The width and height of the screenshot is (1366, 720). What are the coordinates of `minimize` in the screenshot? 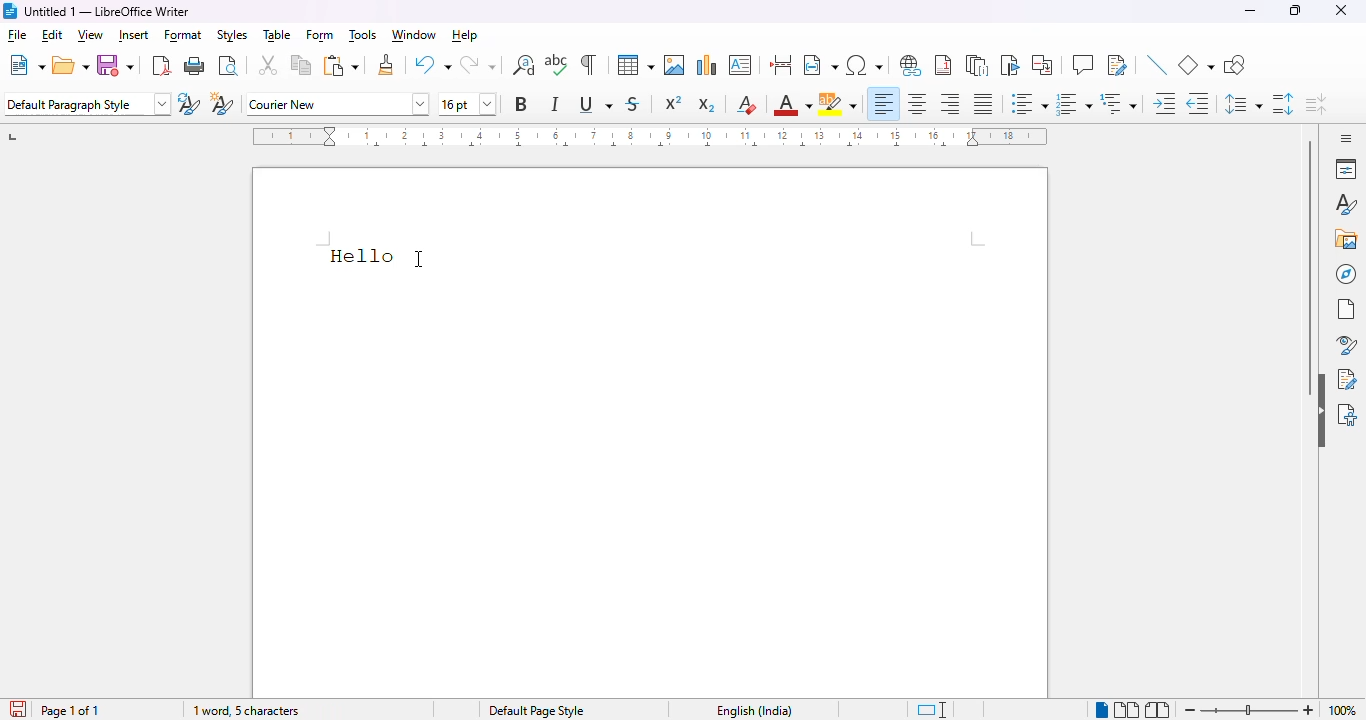 It's located at (1251, 11).